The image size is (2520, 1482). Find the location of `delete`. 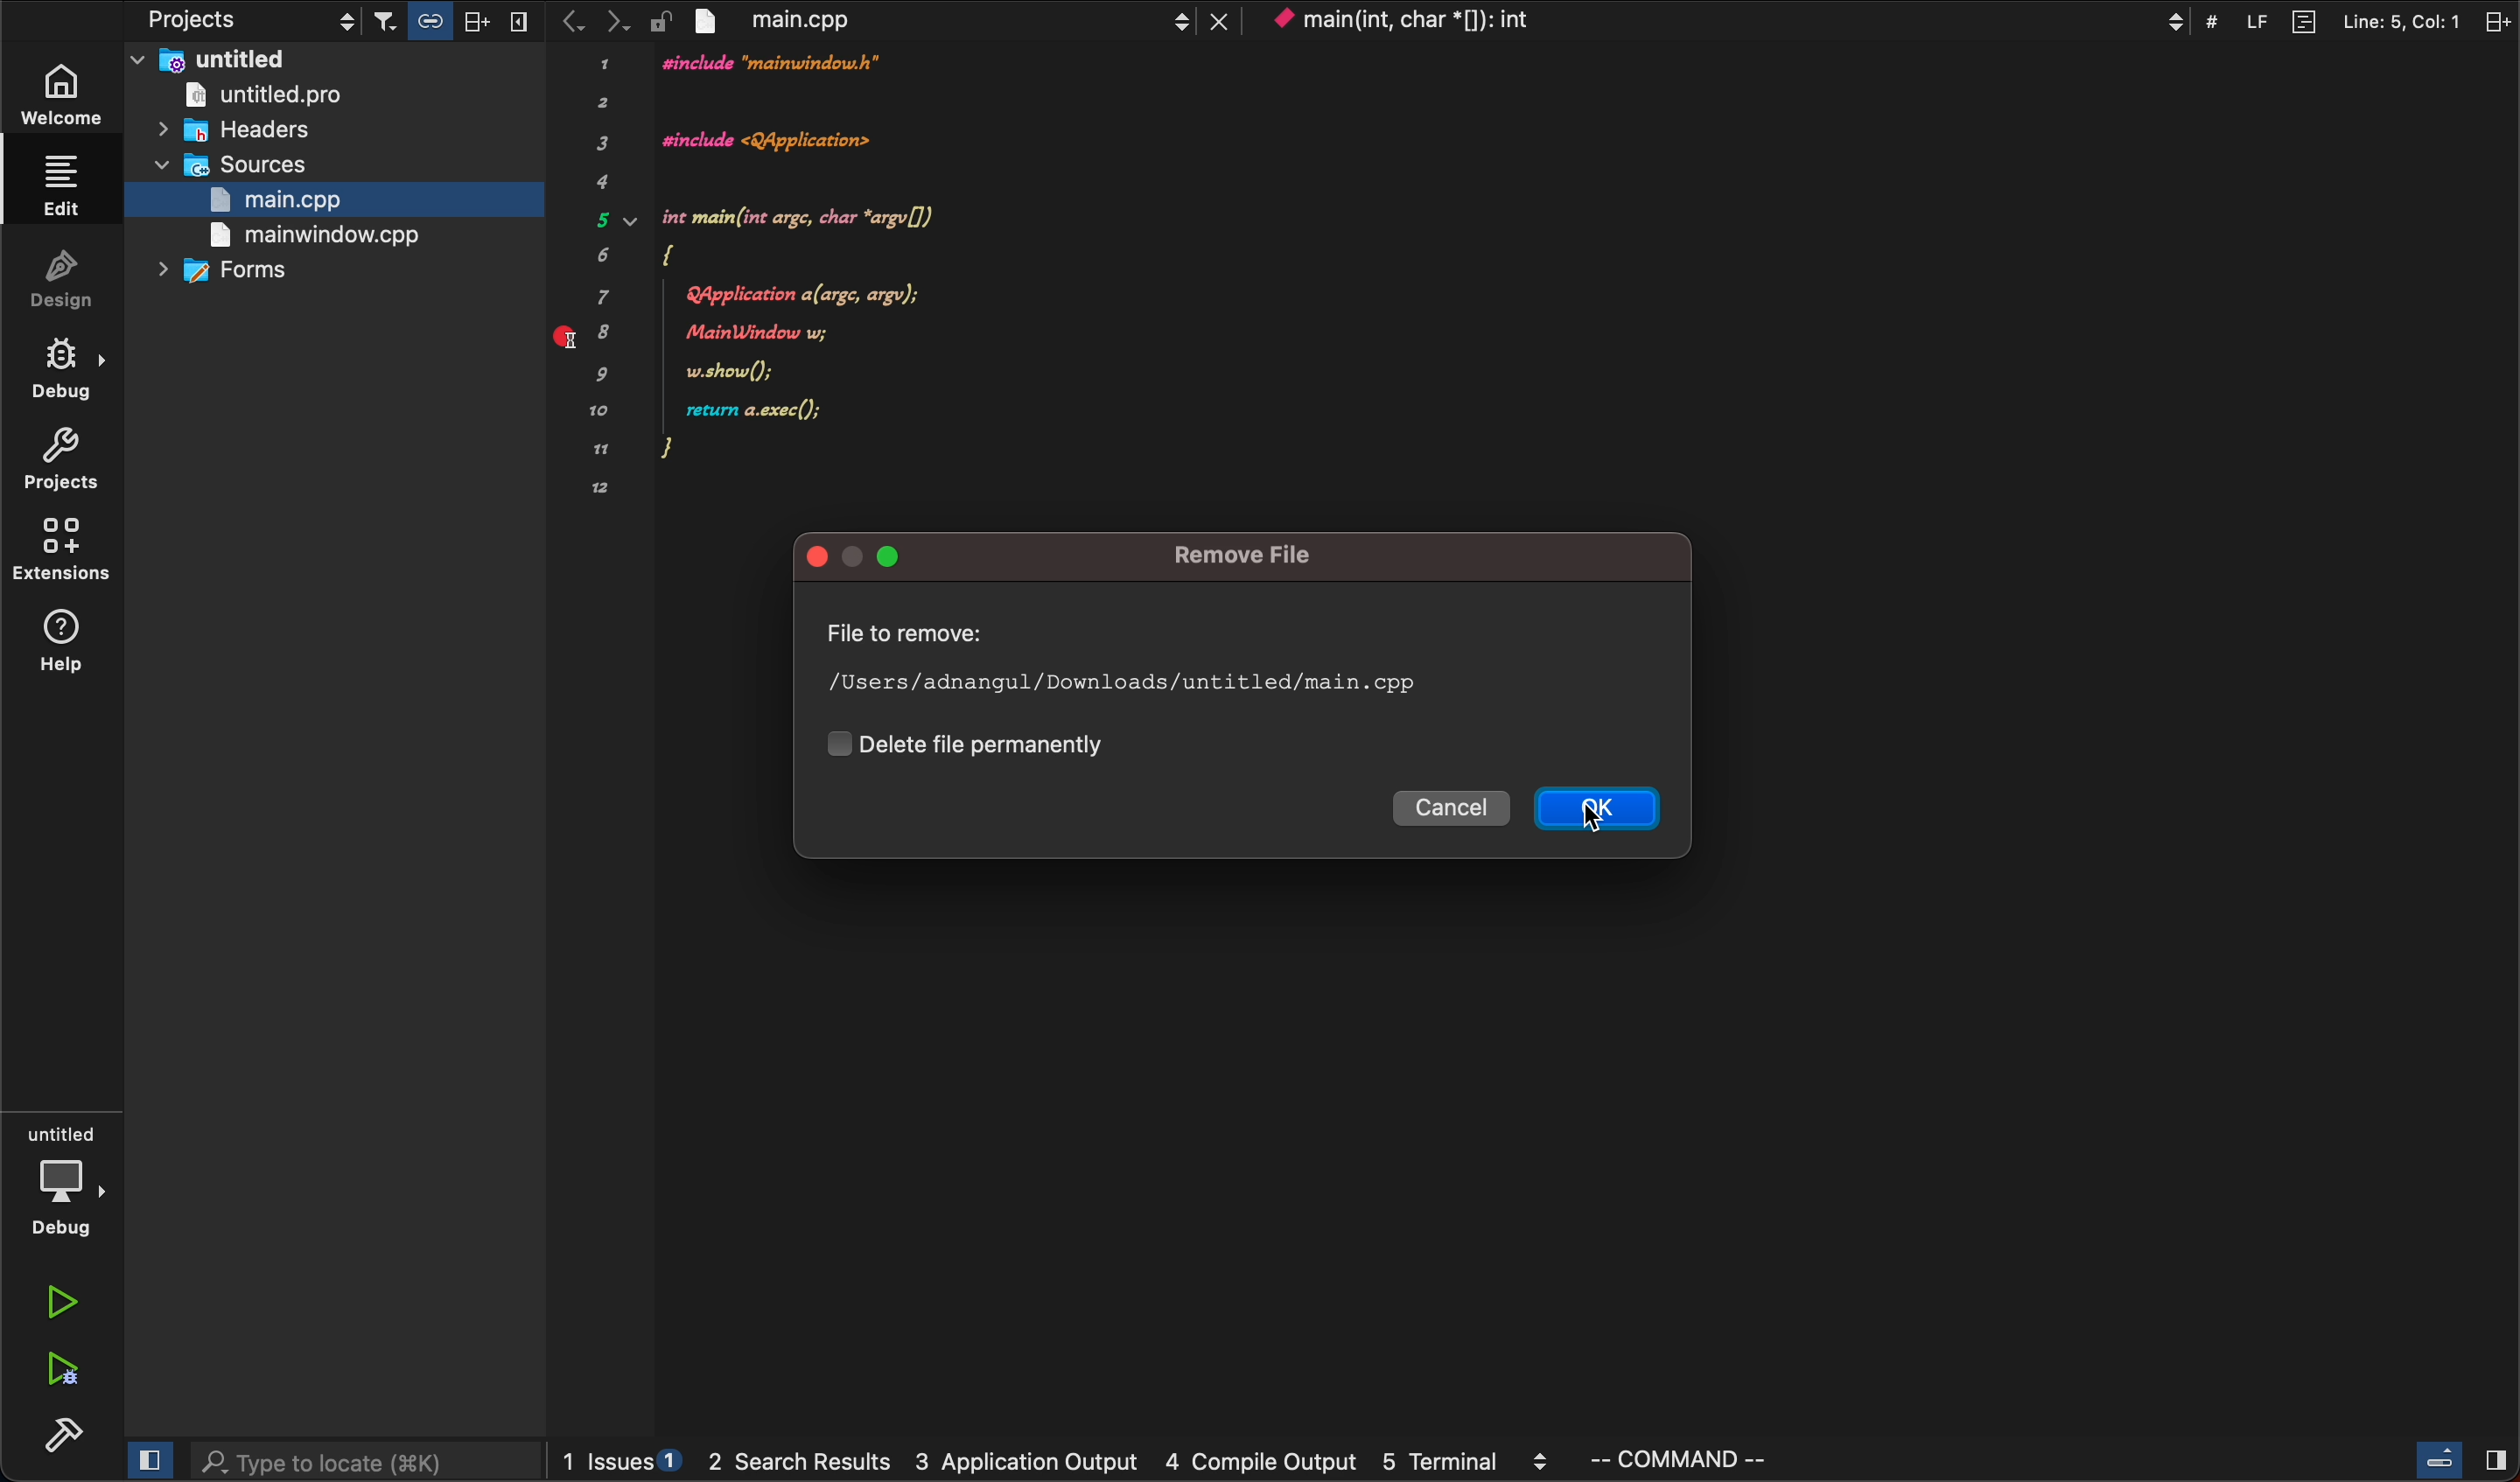

delete is located at coordinates (980, 742).